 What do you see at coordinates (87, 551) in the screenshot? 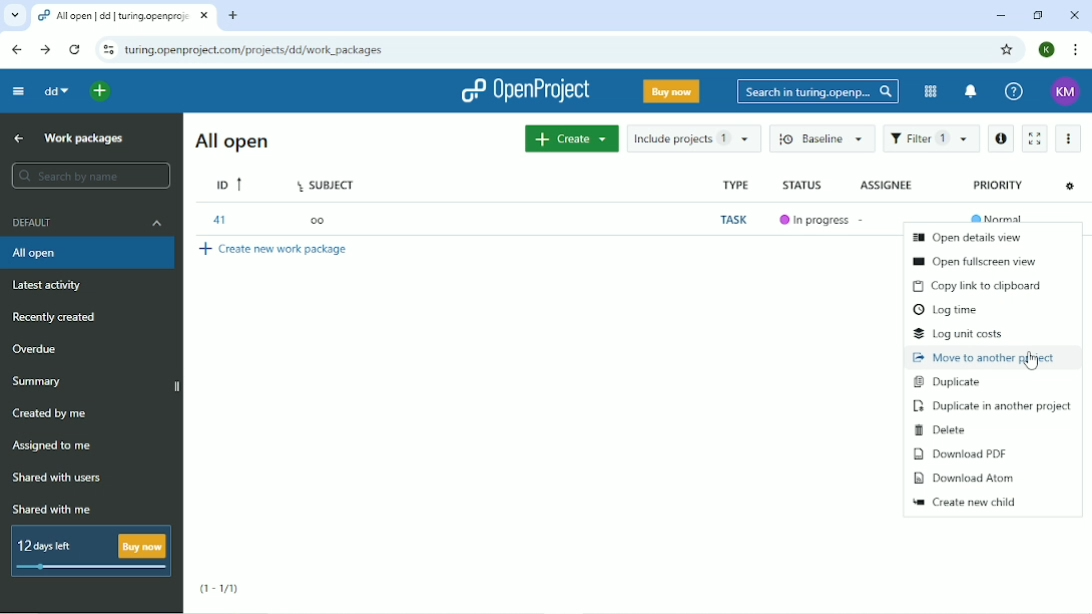
I see `12 days left Buy now` at bounding box center [87, 551].